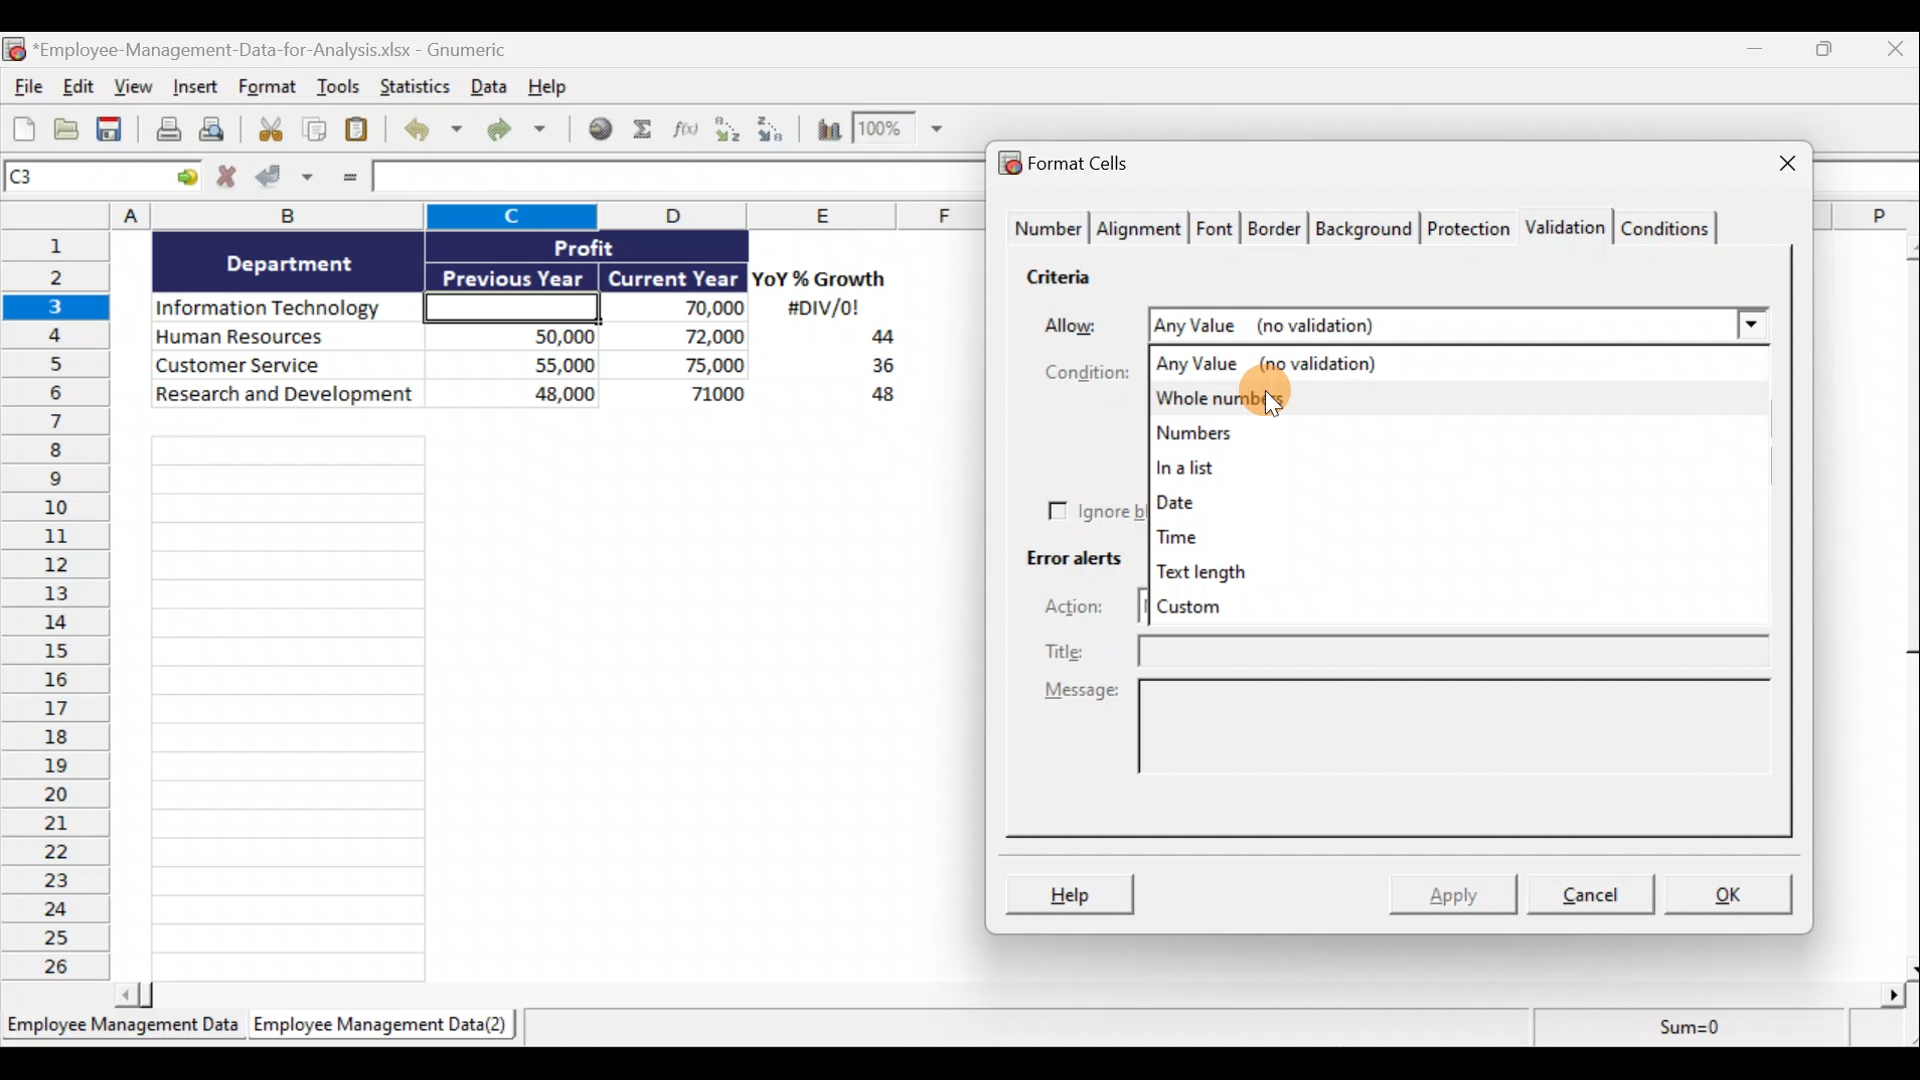 The height and width of the screenshot is (1080, 1920). Describe the element at coordinates (77, 88) in the screenshot. I see `Edit` at that location.